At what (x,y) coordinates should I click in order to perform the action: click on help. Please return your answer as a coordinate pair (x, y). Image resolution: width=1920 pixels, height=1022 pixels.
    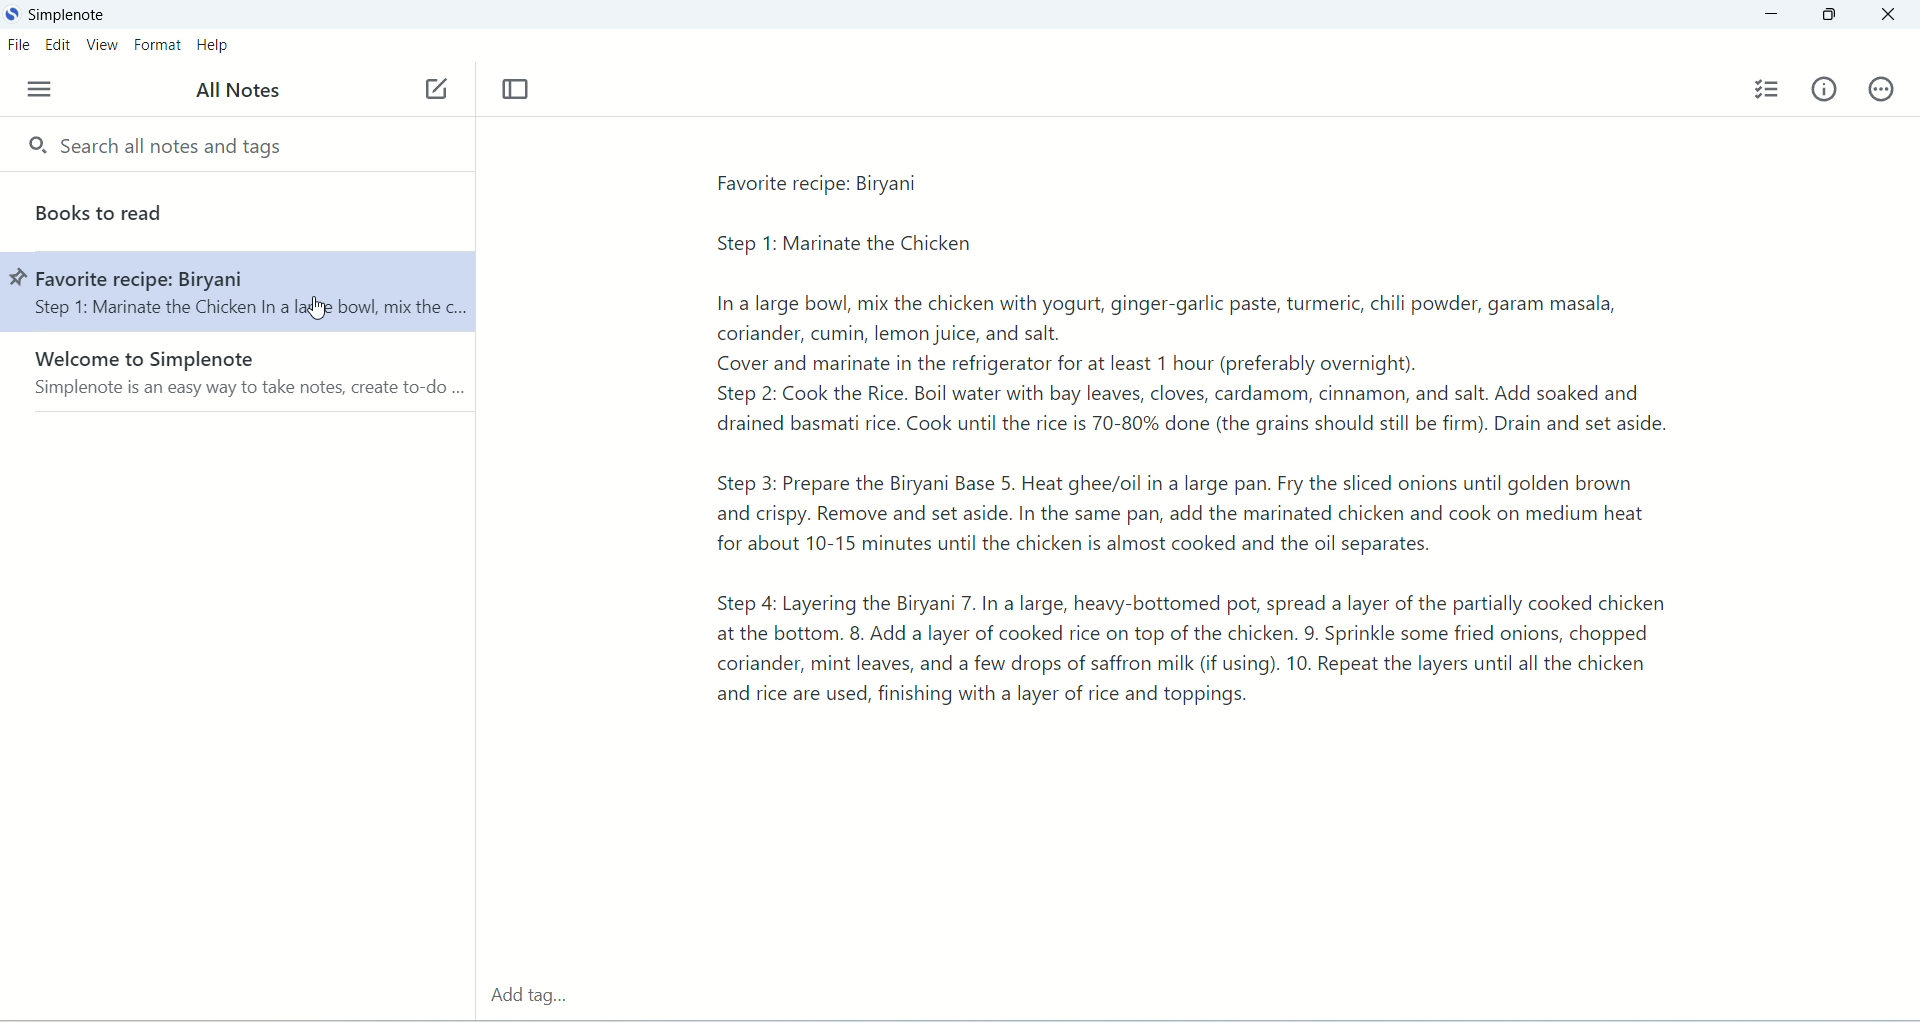
    Looking at the image, I should click on (215, 47).